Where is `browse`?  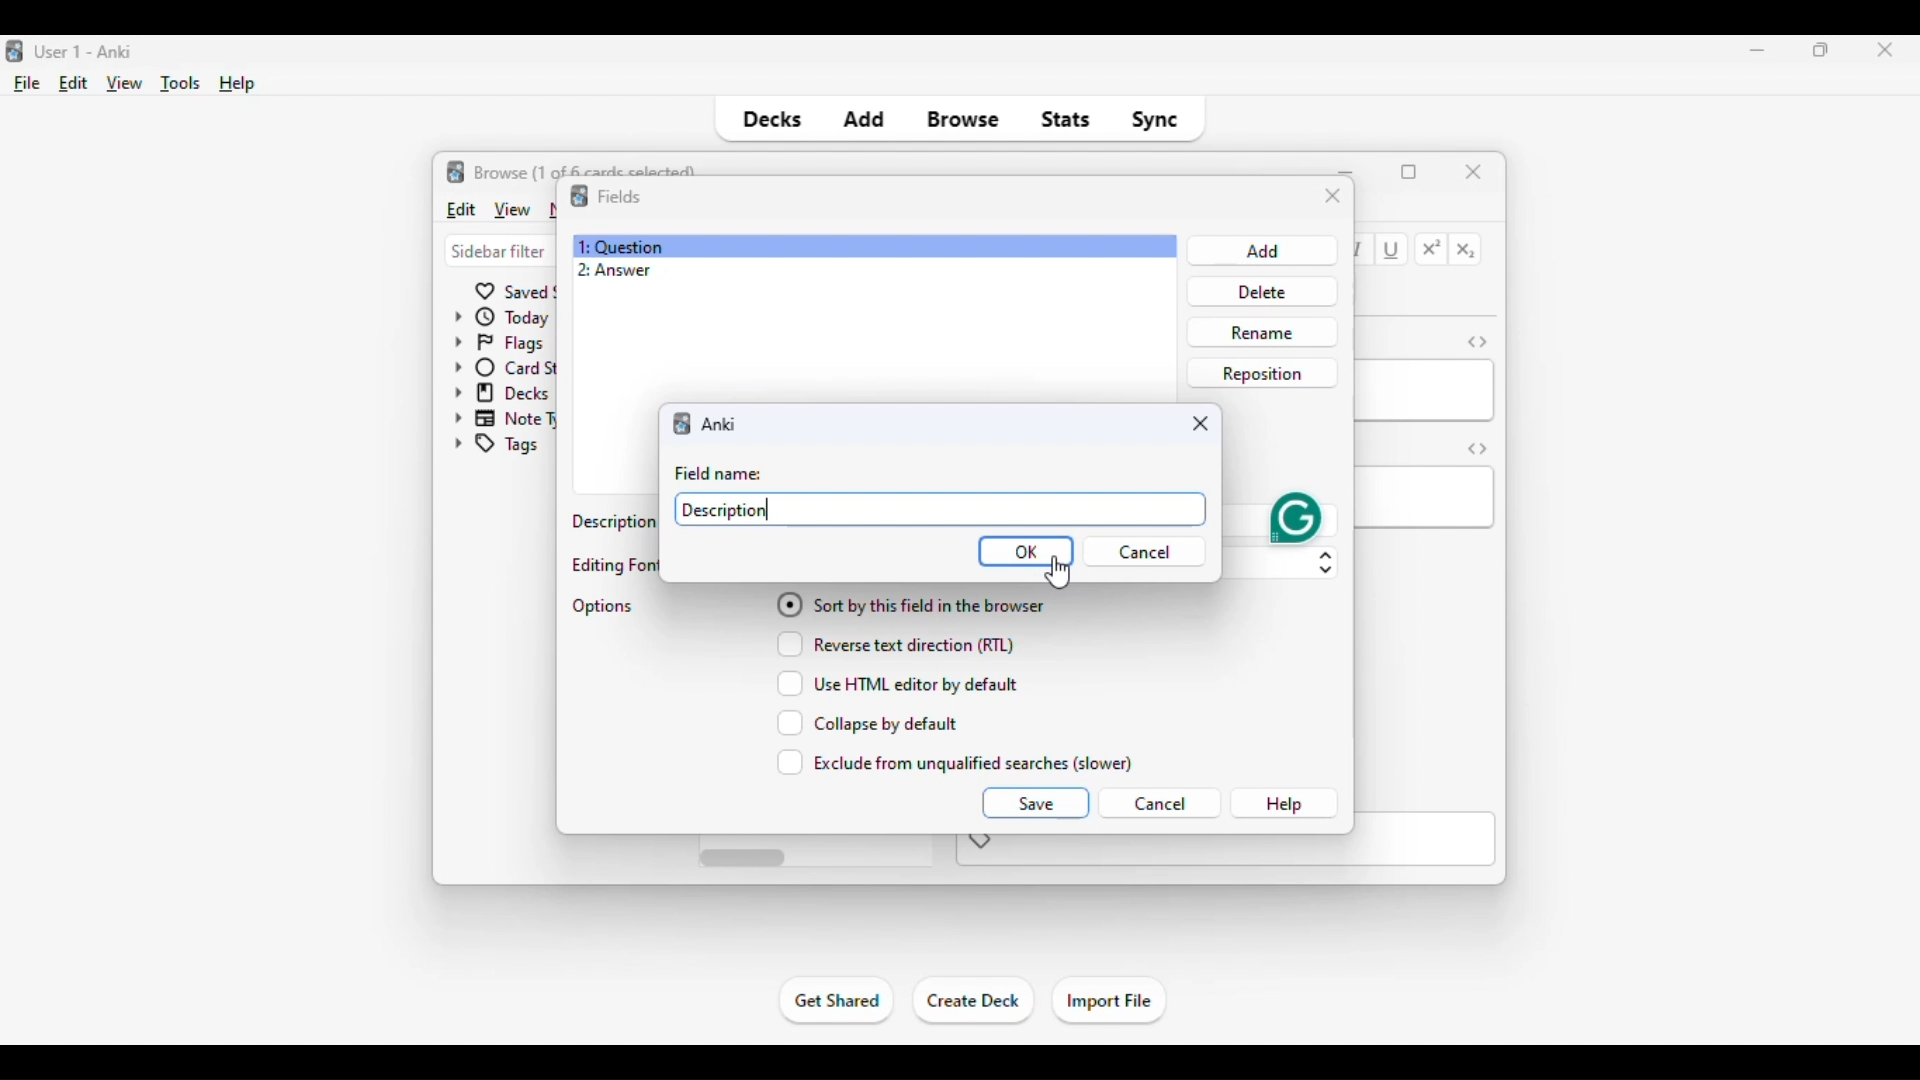 browse is located at coordinates (964, 120).